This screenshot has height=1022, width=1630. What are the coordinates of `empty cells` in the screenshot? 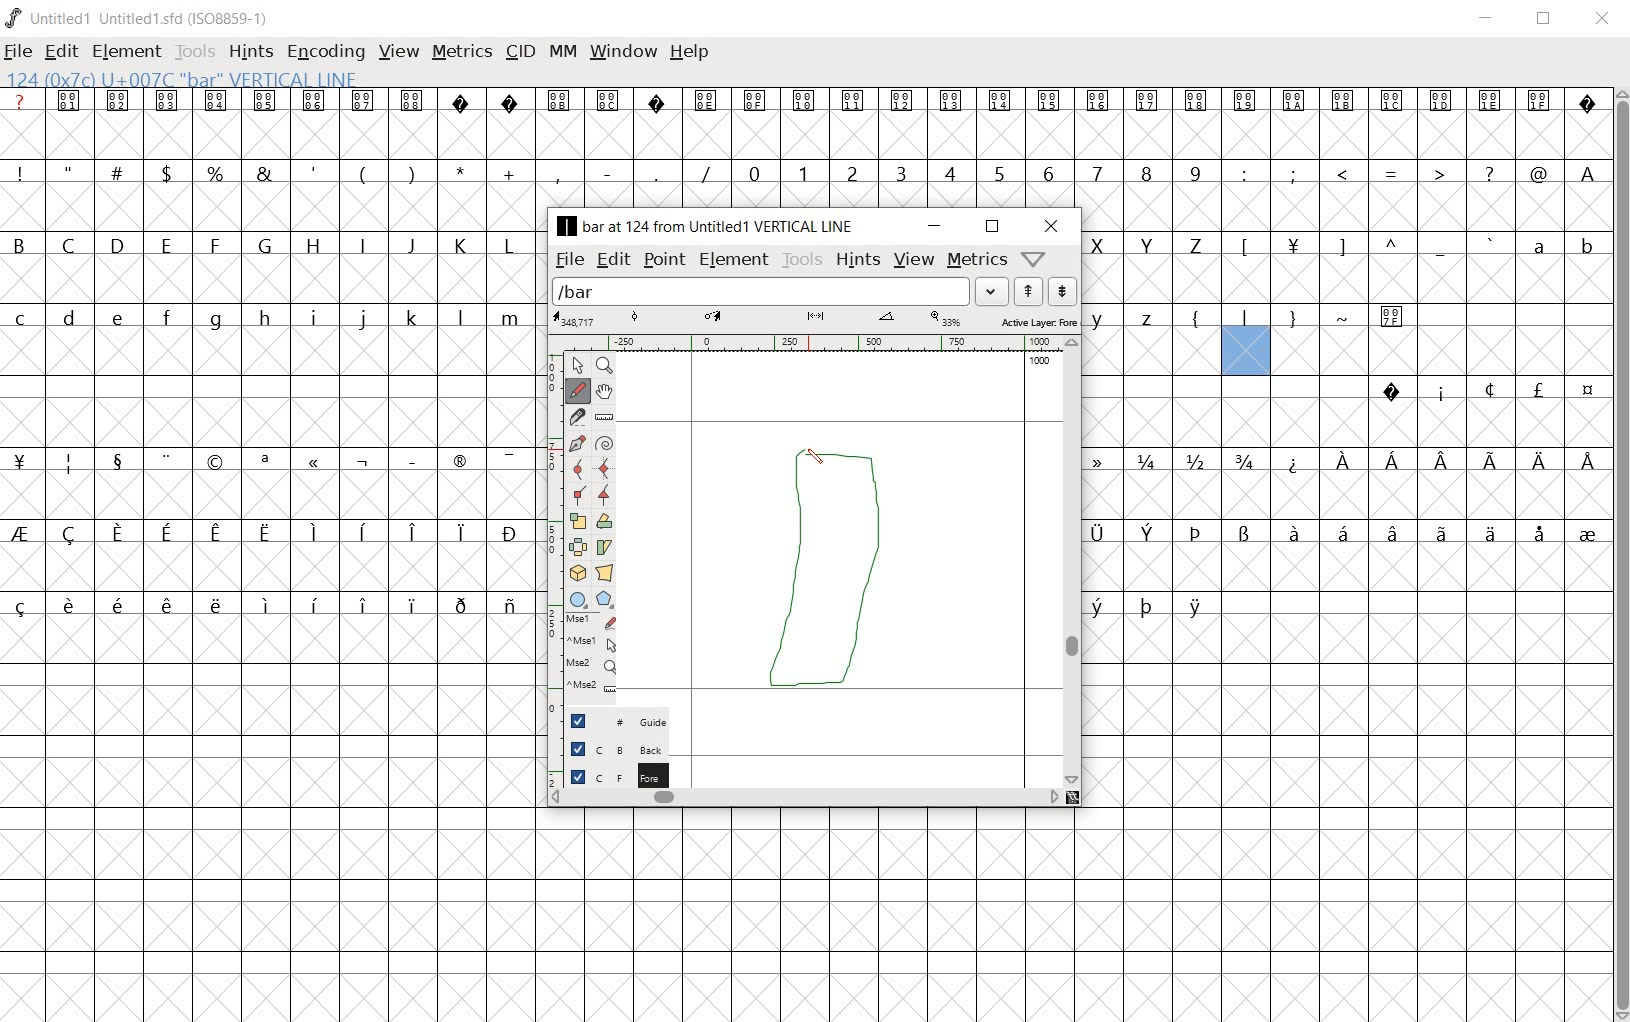 It's located at (1350, 353).